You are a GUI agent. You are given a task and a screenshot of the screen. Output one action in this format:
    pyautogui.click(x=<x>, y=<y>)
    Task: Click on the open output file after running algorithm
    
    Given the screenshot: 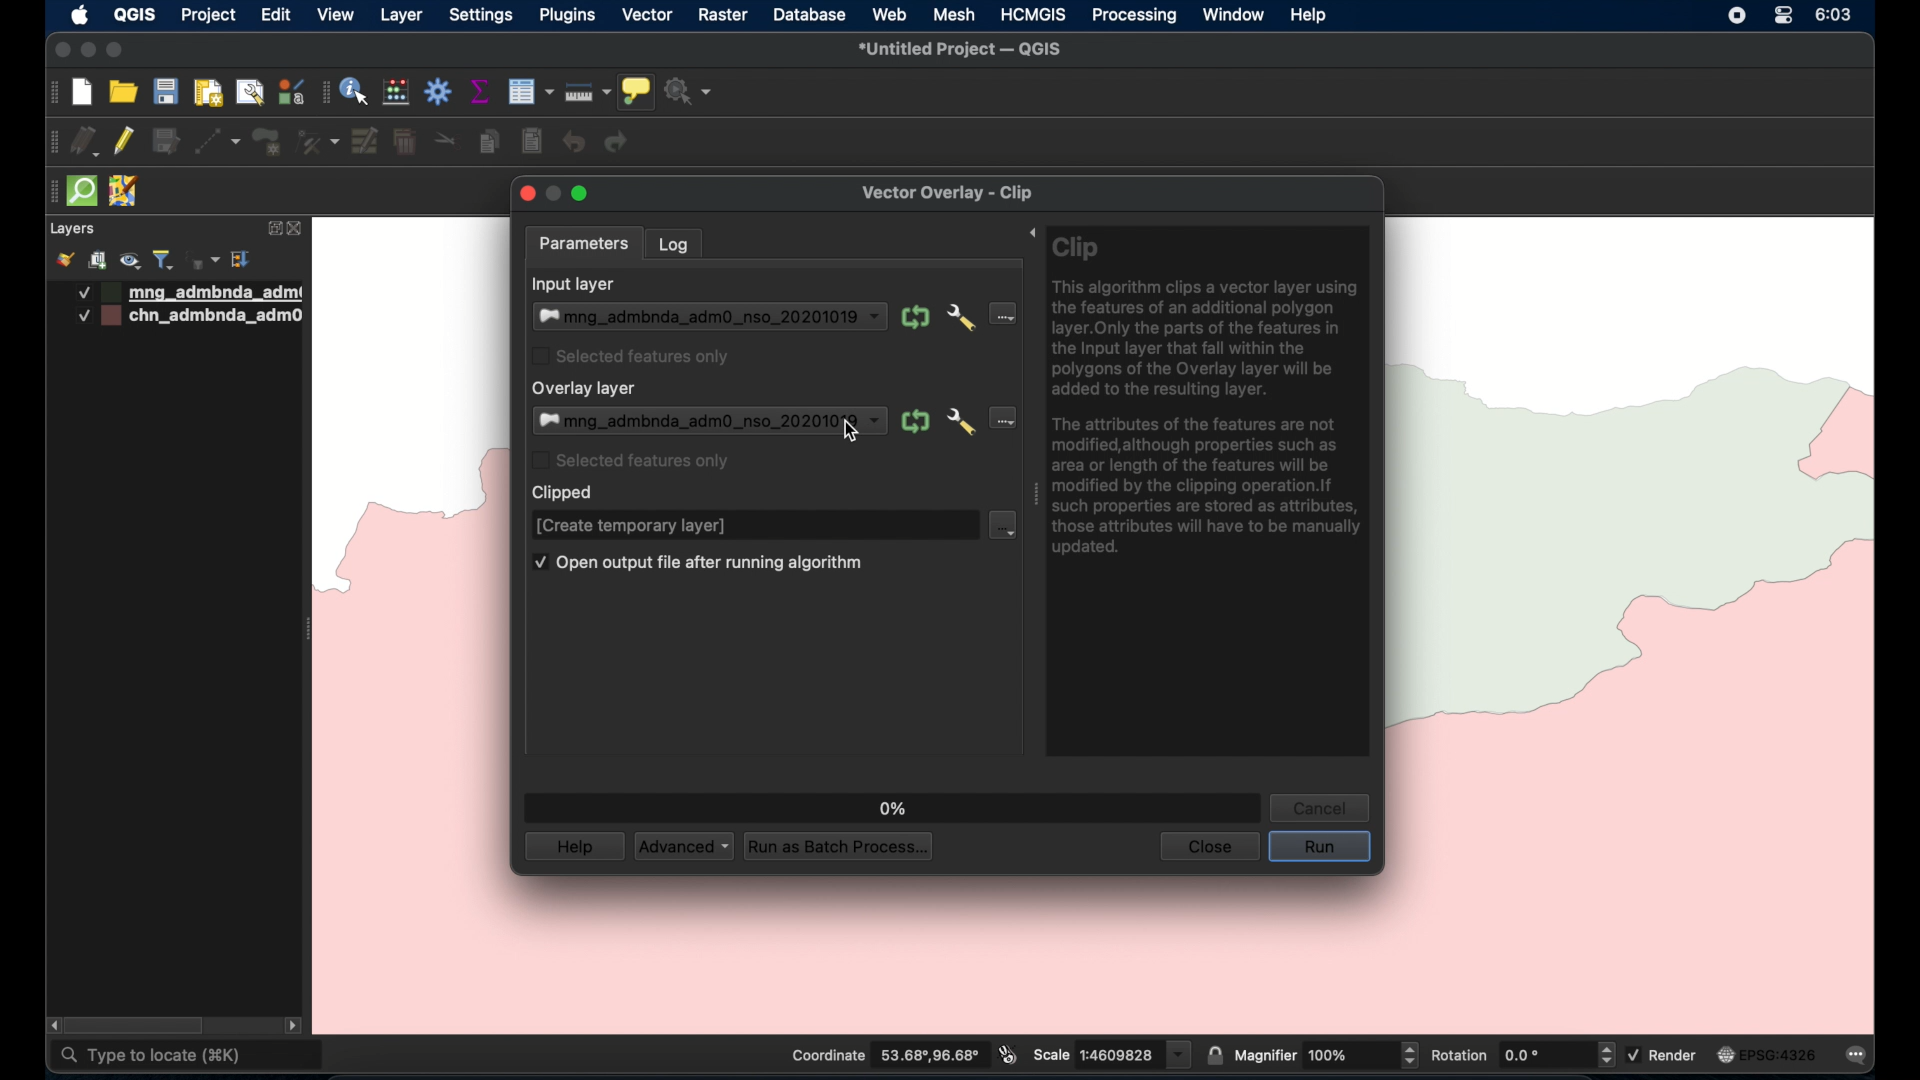 What is the action you would take?
    pyautogui.click(x=699, y=564)
    